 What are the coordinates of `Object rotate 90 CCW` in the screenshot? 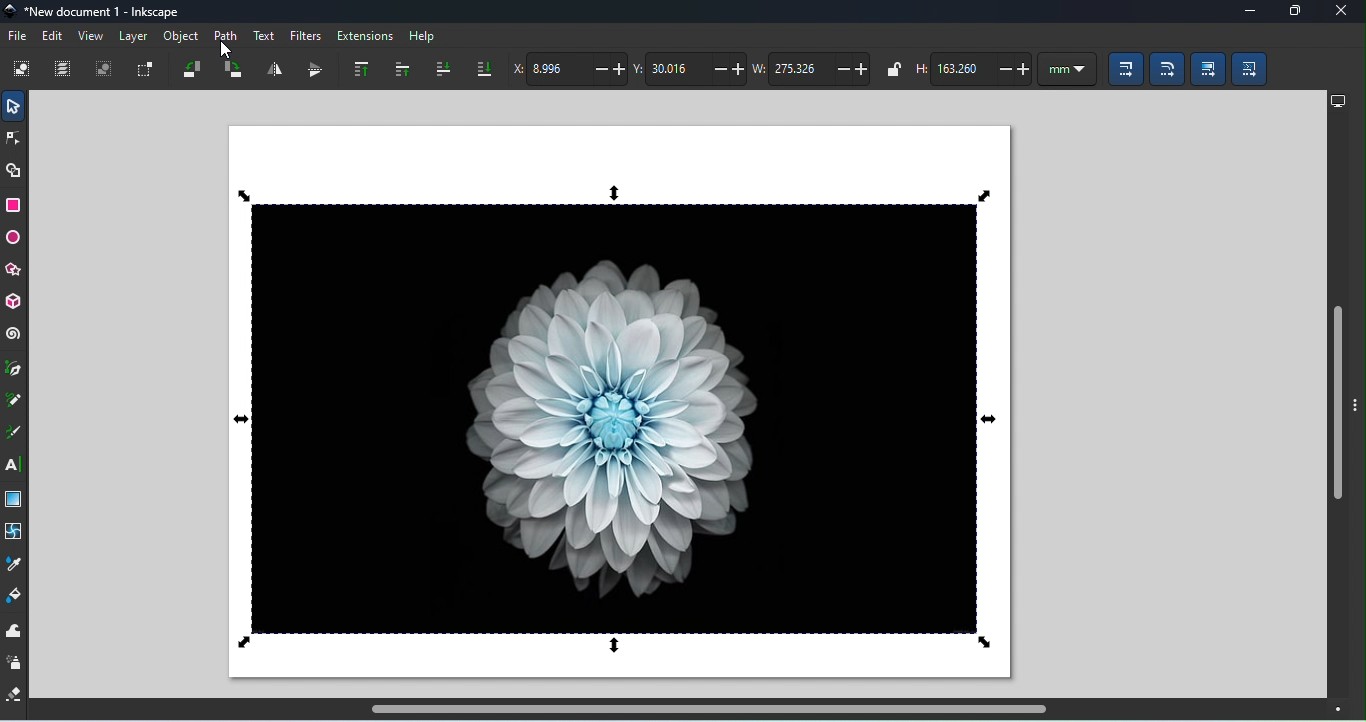 It's located at (196, 71).